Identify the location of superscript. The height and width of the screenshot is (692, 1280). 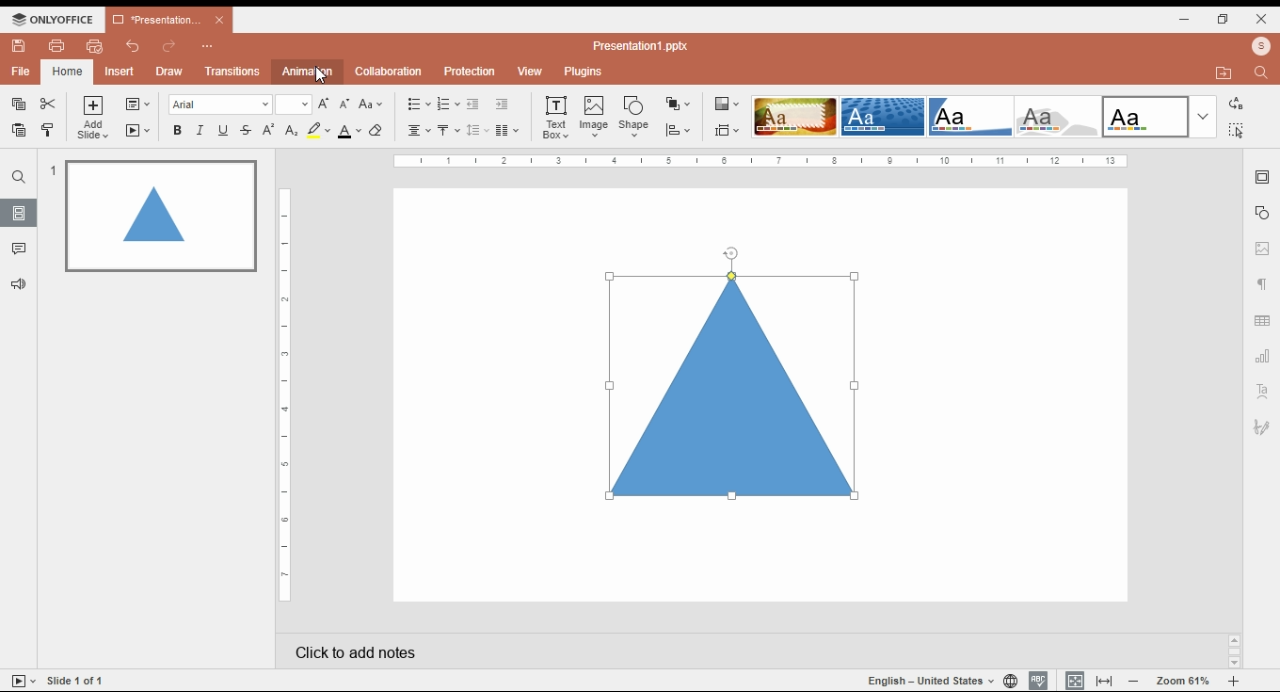
(269, 130).